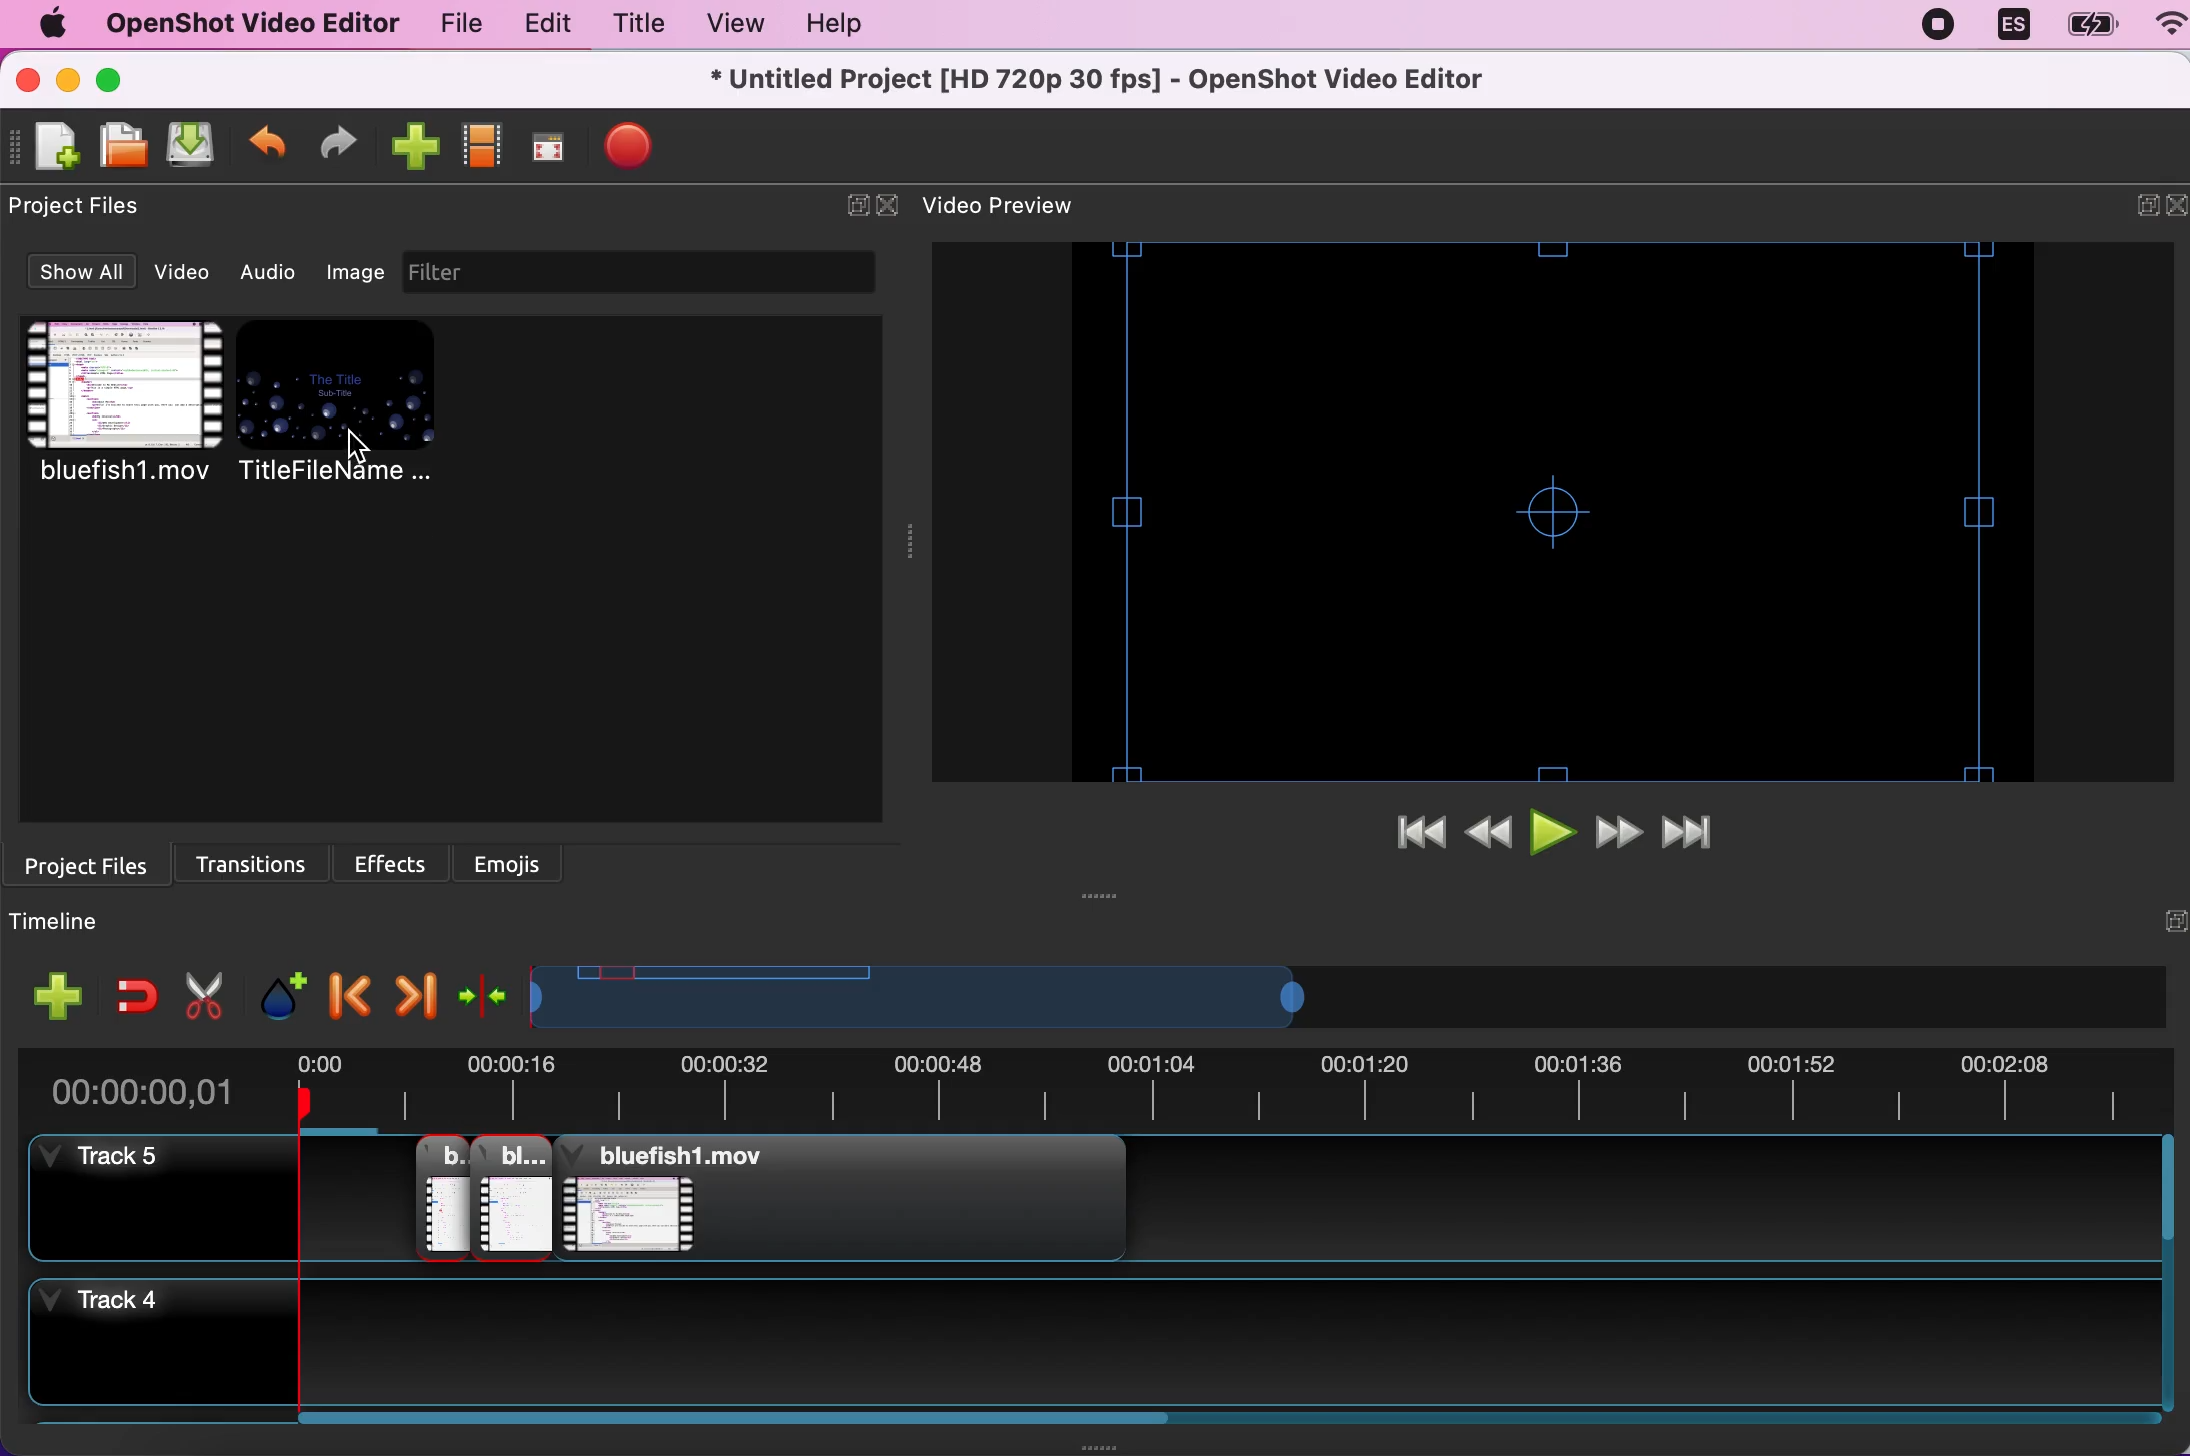 This screenshot has height=1456, width=2190. I want to click on recording stopped, so click(1942, 24).